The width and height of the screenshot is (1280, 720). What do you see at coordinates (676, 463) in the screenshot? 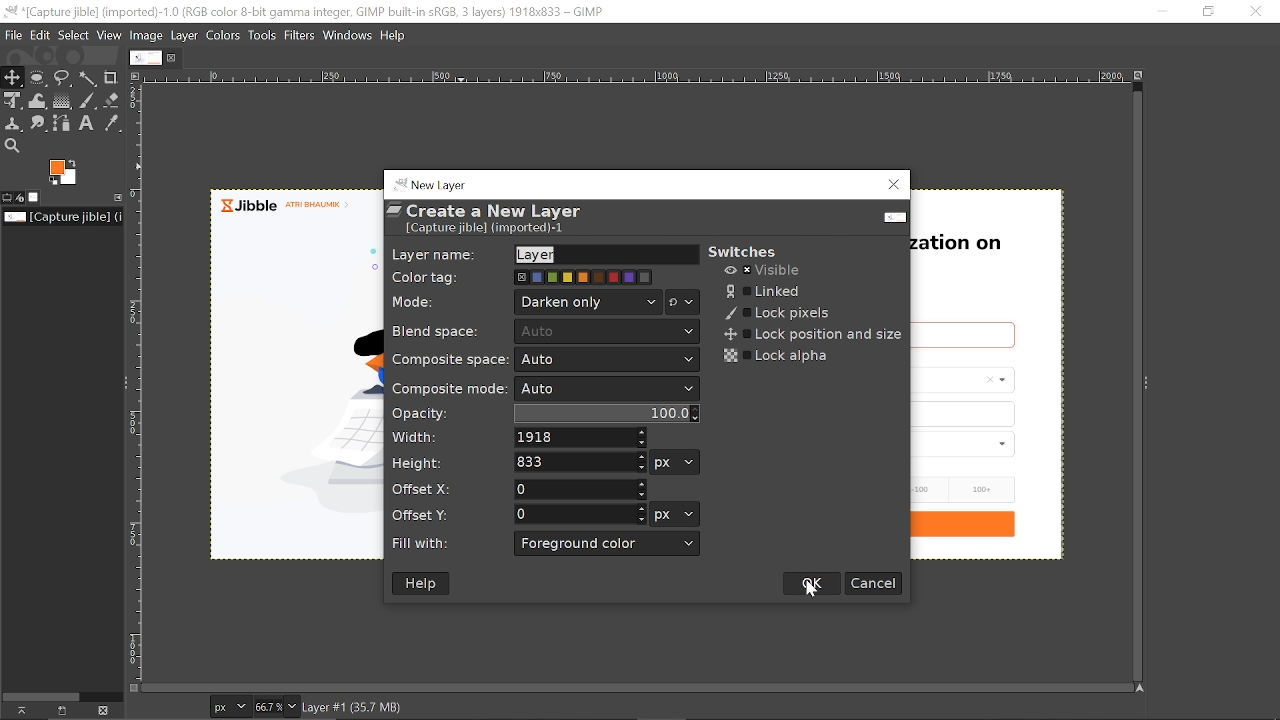
I see `units for height` at bounding box center [676, 463].